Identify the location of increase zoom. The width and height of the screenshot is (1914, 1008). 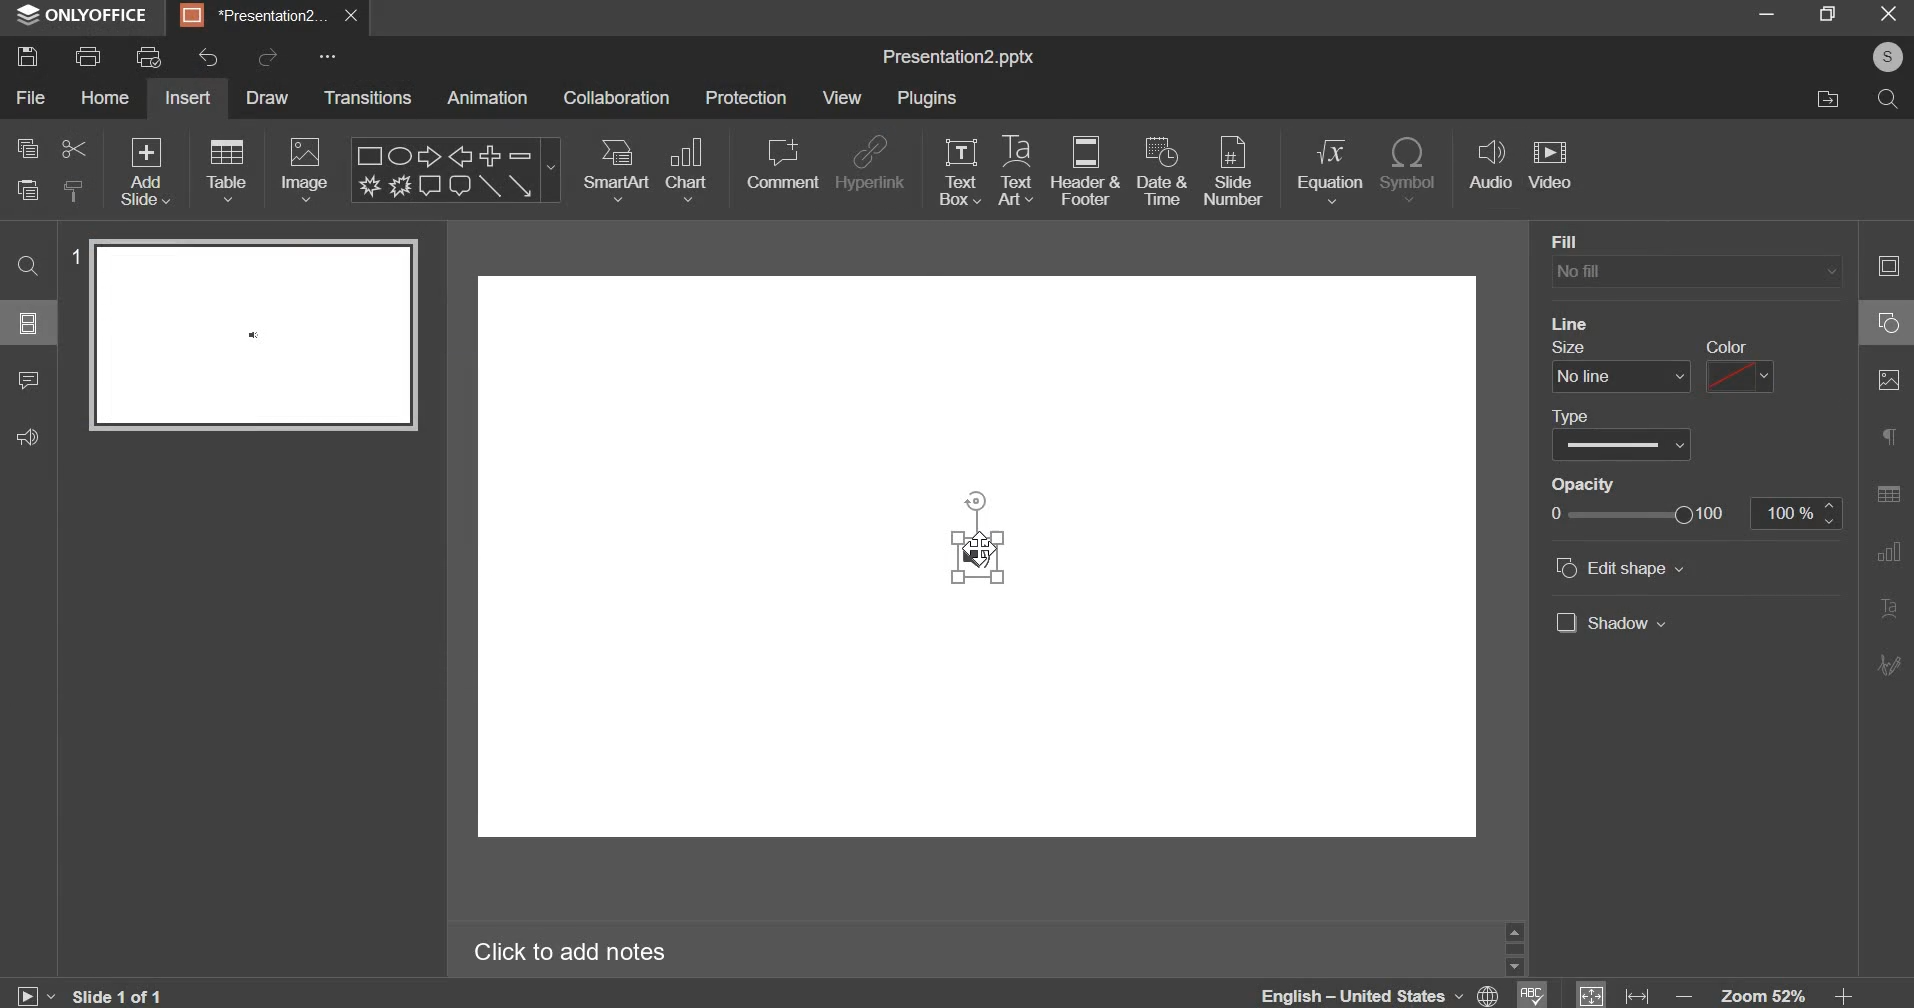
(1844, 993).